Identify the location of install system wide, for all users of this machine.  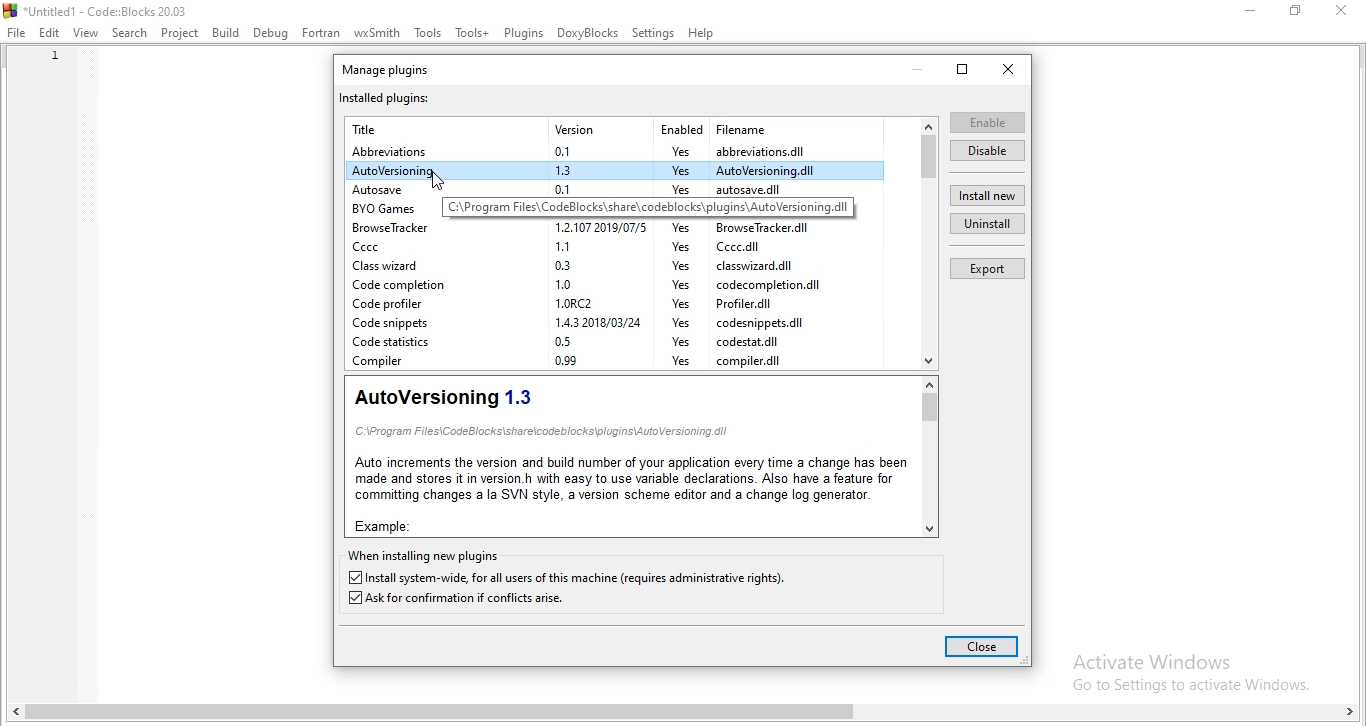
(571, 578).